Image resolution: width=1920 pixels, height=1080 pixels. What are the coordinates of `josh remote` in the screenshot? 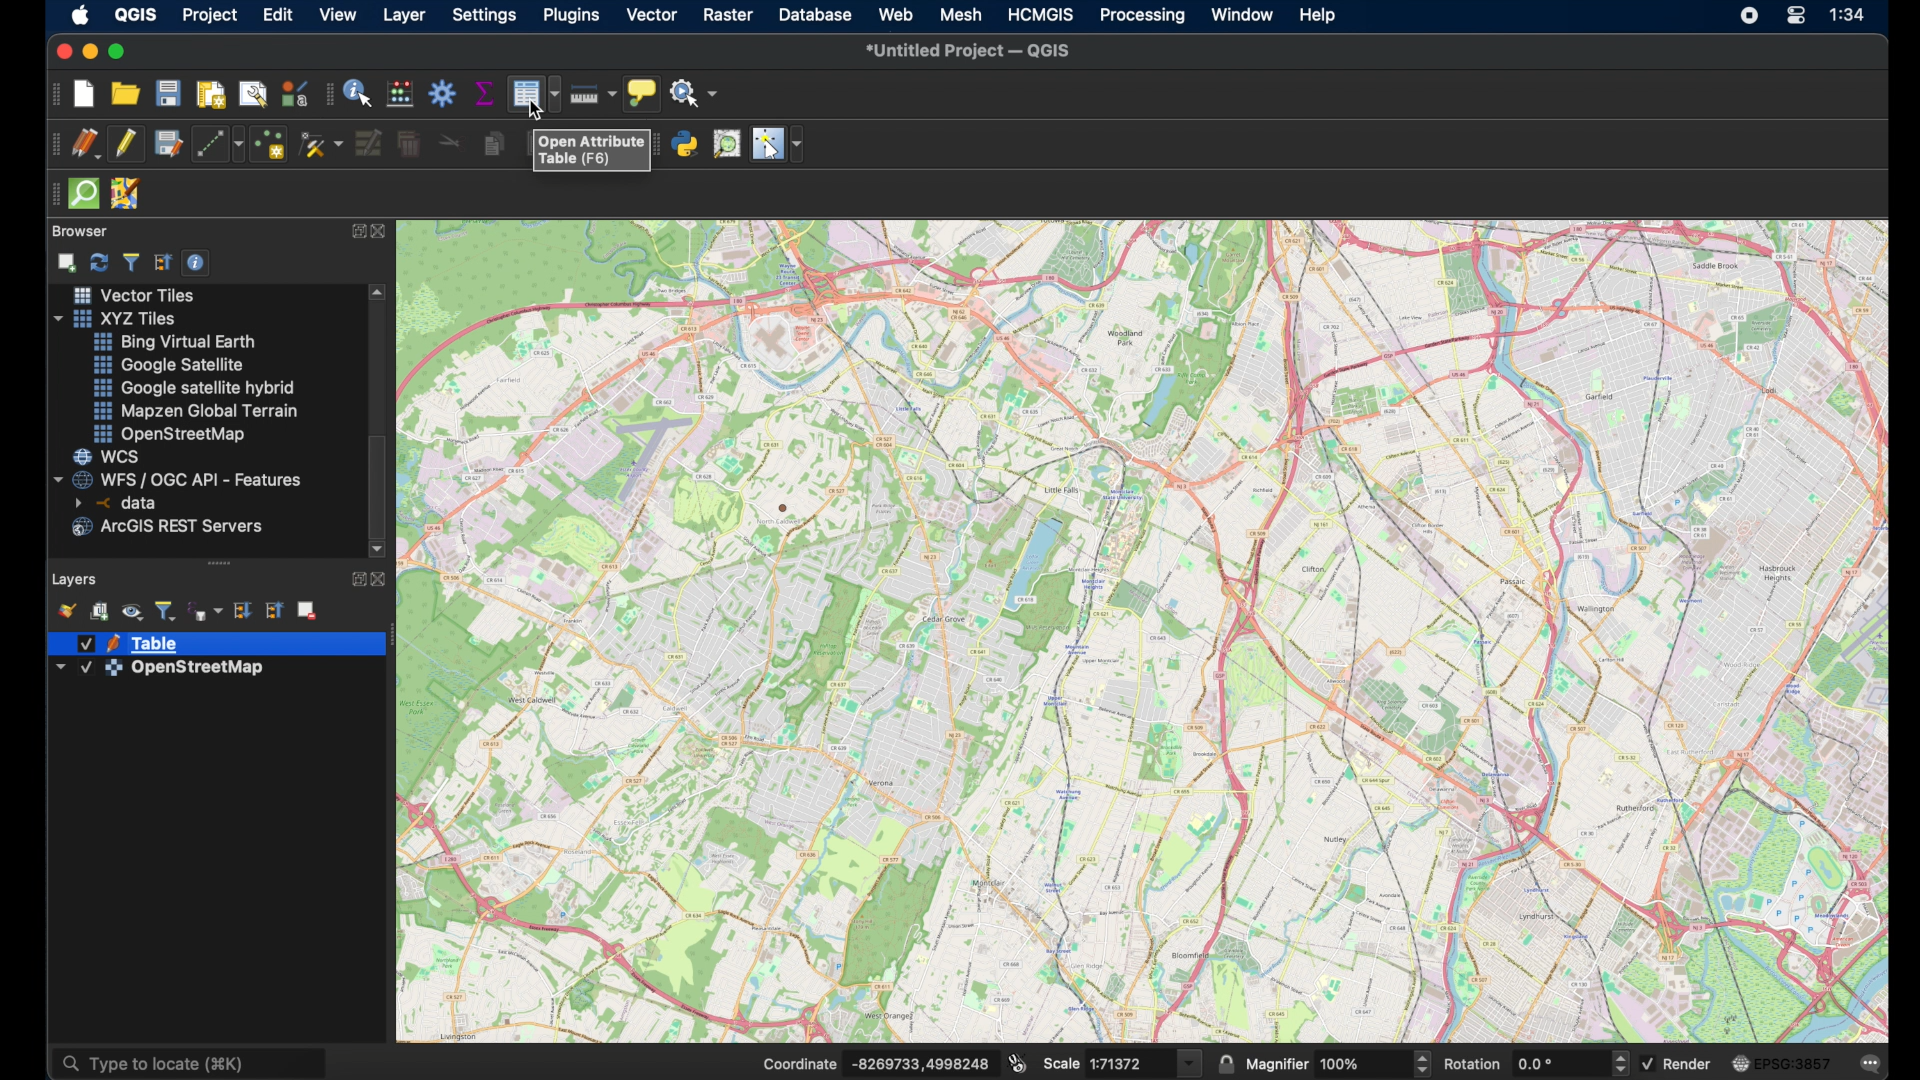 It's located at (127, 194).